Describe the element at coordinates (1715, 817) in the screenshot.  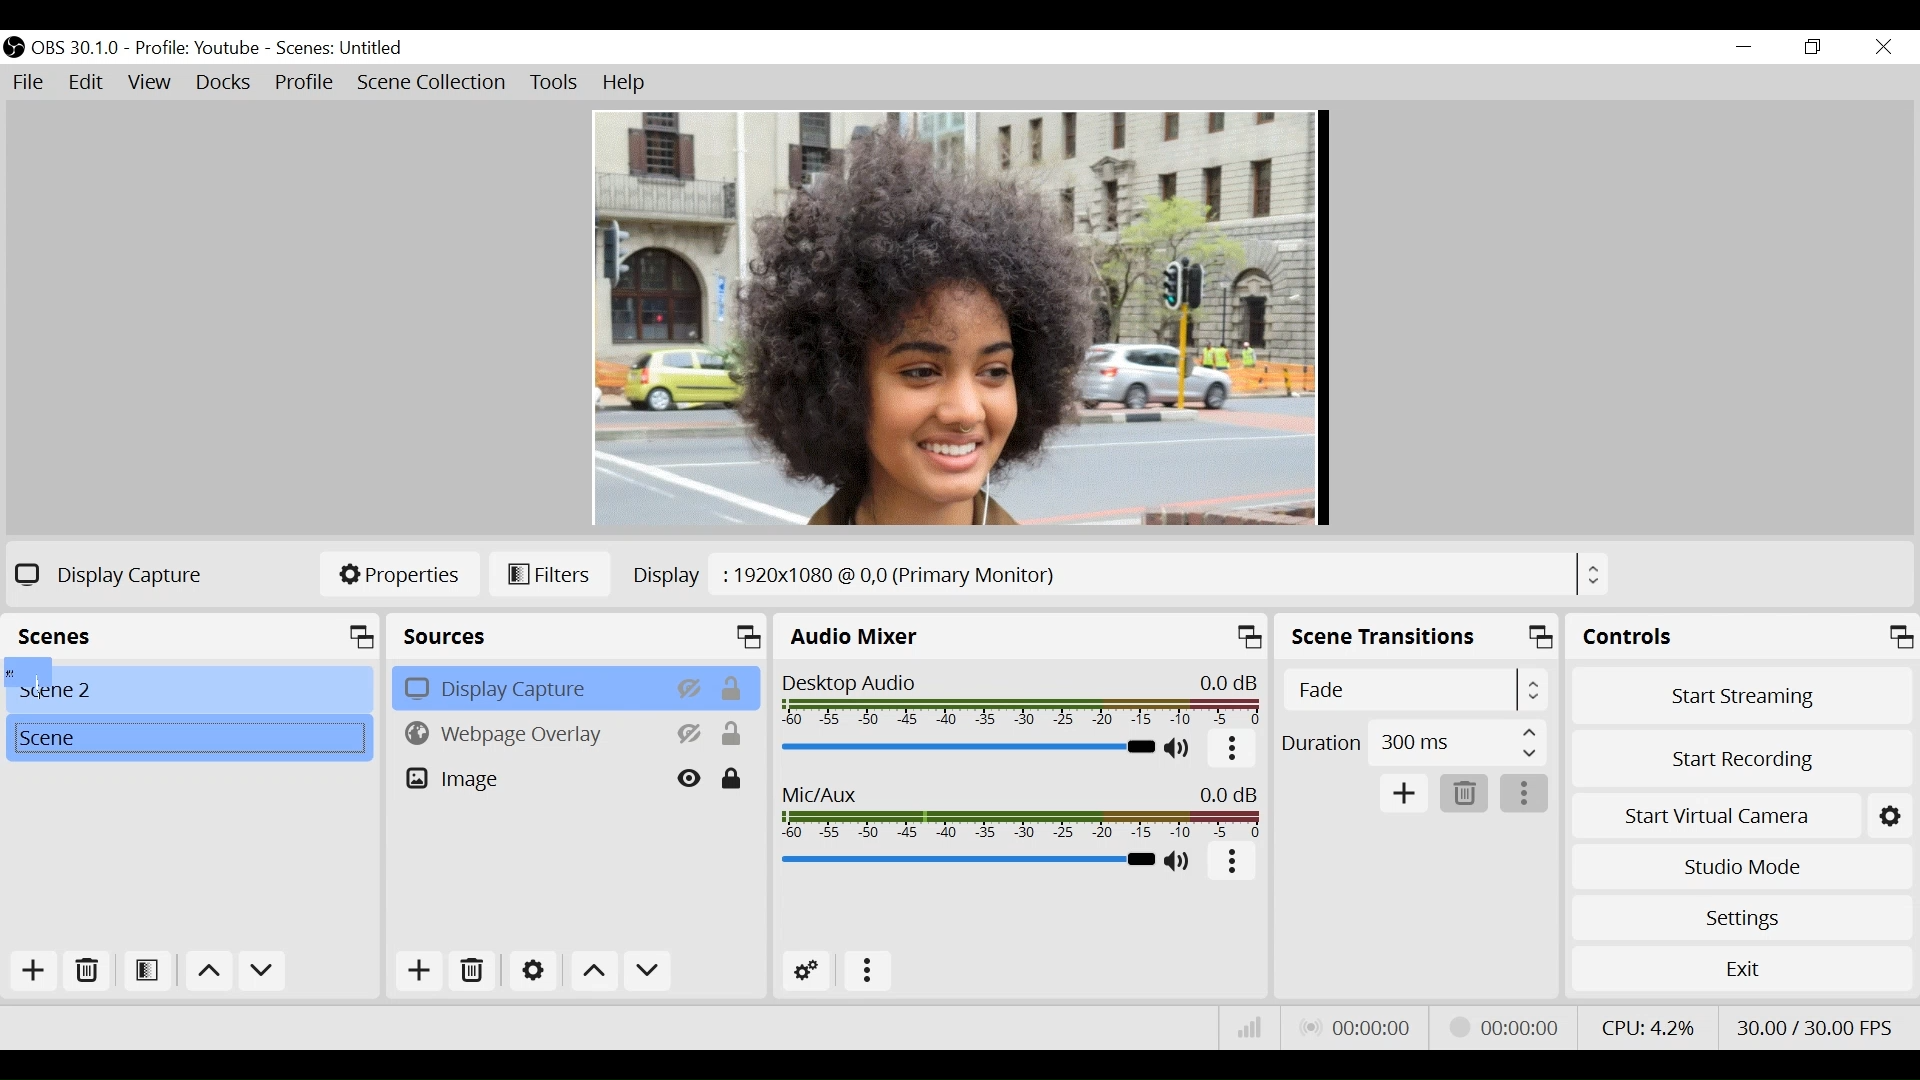
I see `Start Virtual Camera` at that location.